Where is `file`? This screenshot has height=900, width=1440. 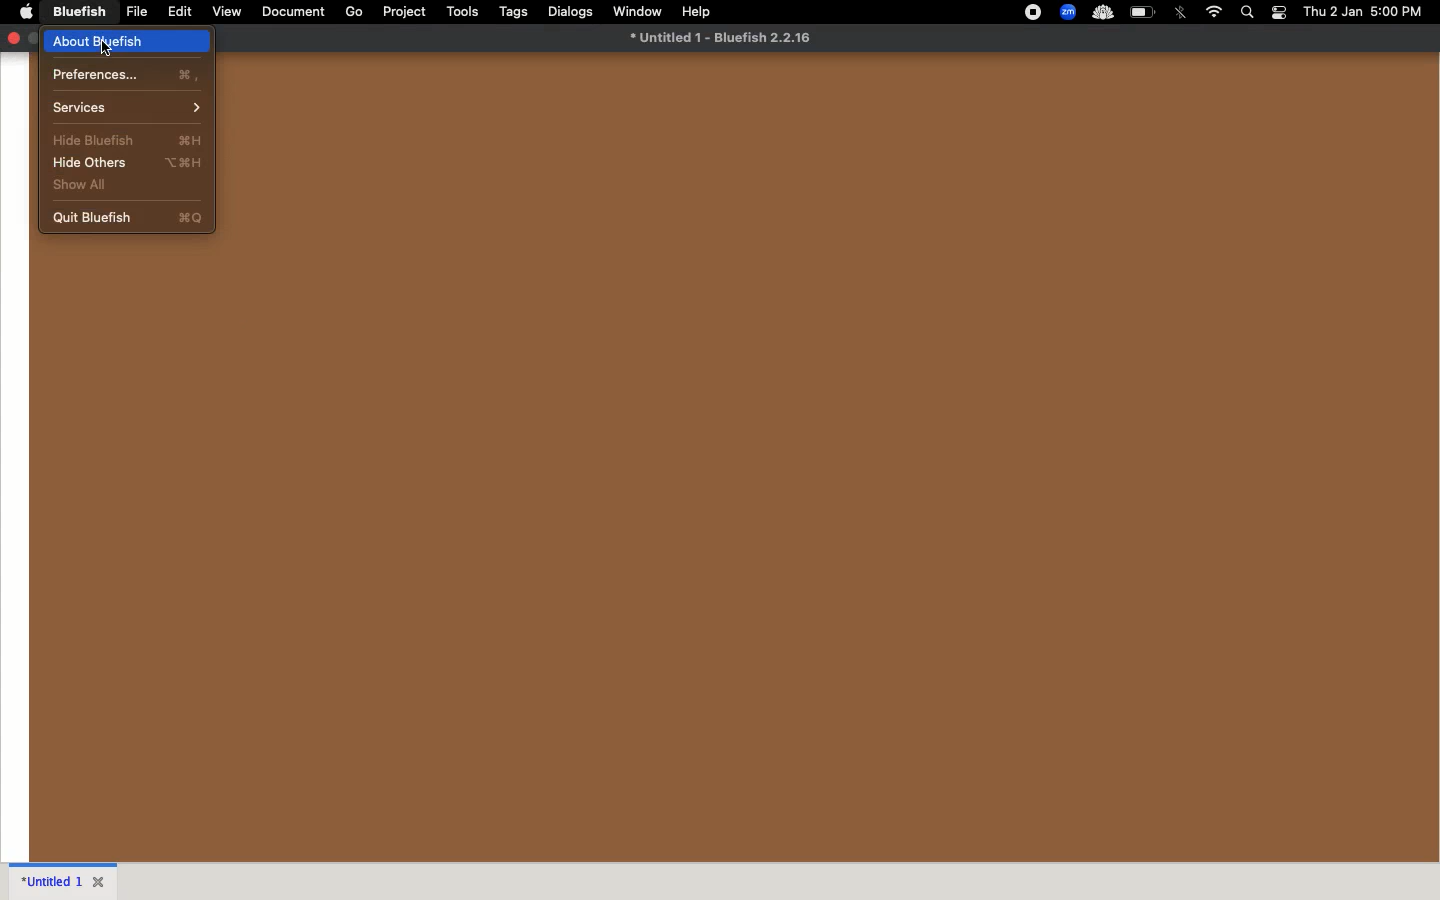
file is located at coordinates (139, 12).